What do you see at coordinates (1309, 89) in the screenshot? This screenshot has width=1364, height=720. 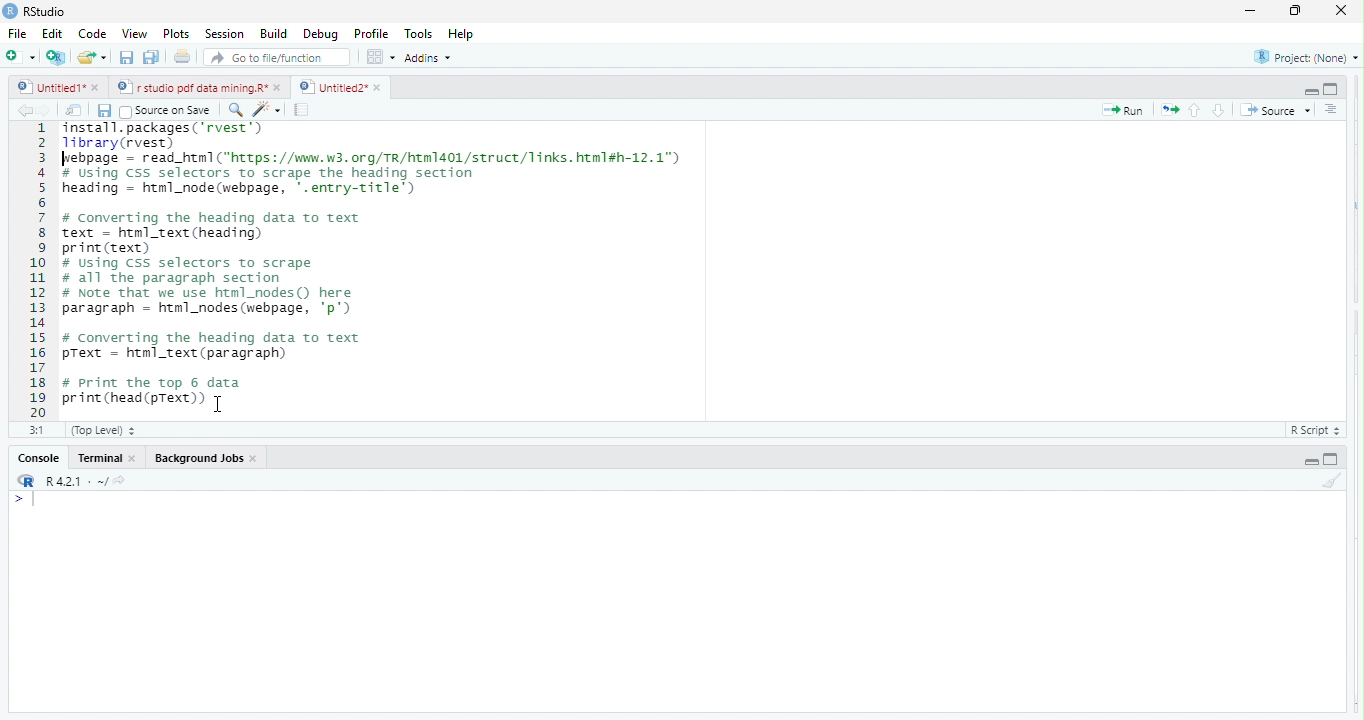 I see `hide r script` at bounding box center [1309, 89].